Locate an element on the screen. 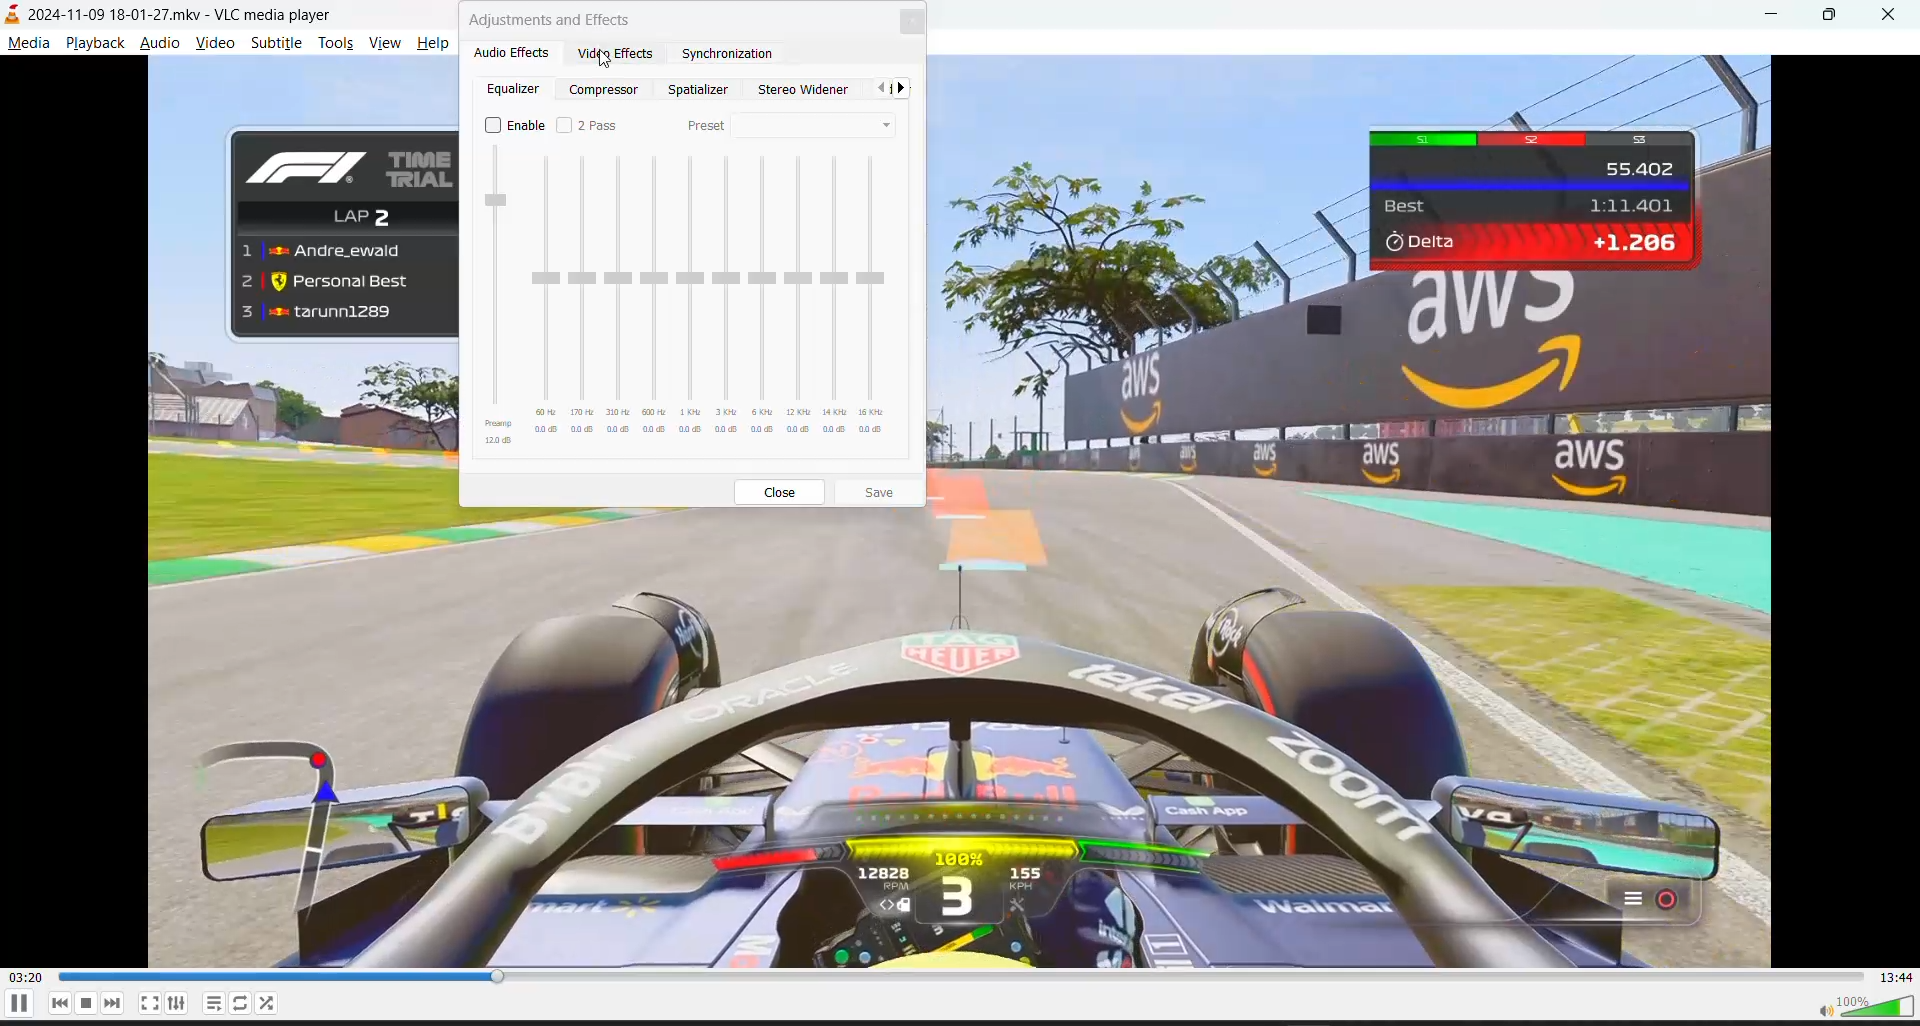 This screenshot has width=1920, height=1026. slider is located at coordinates (870, 295).